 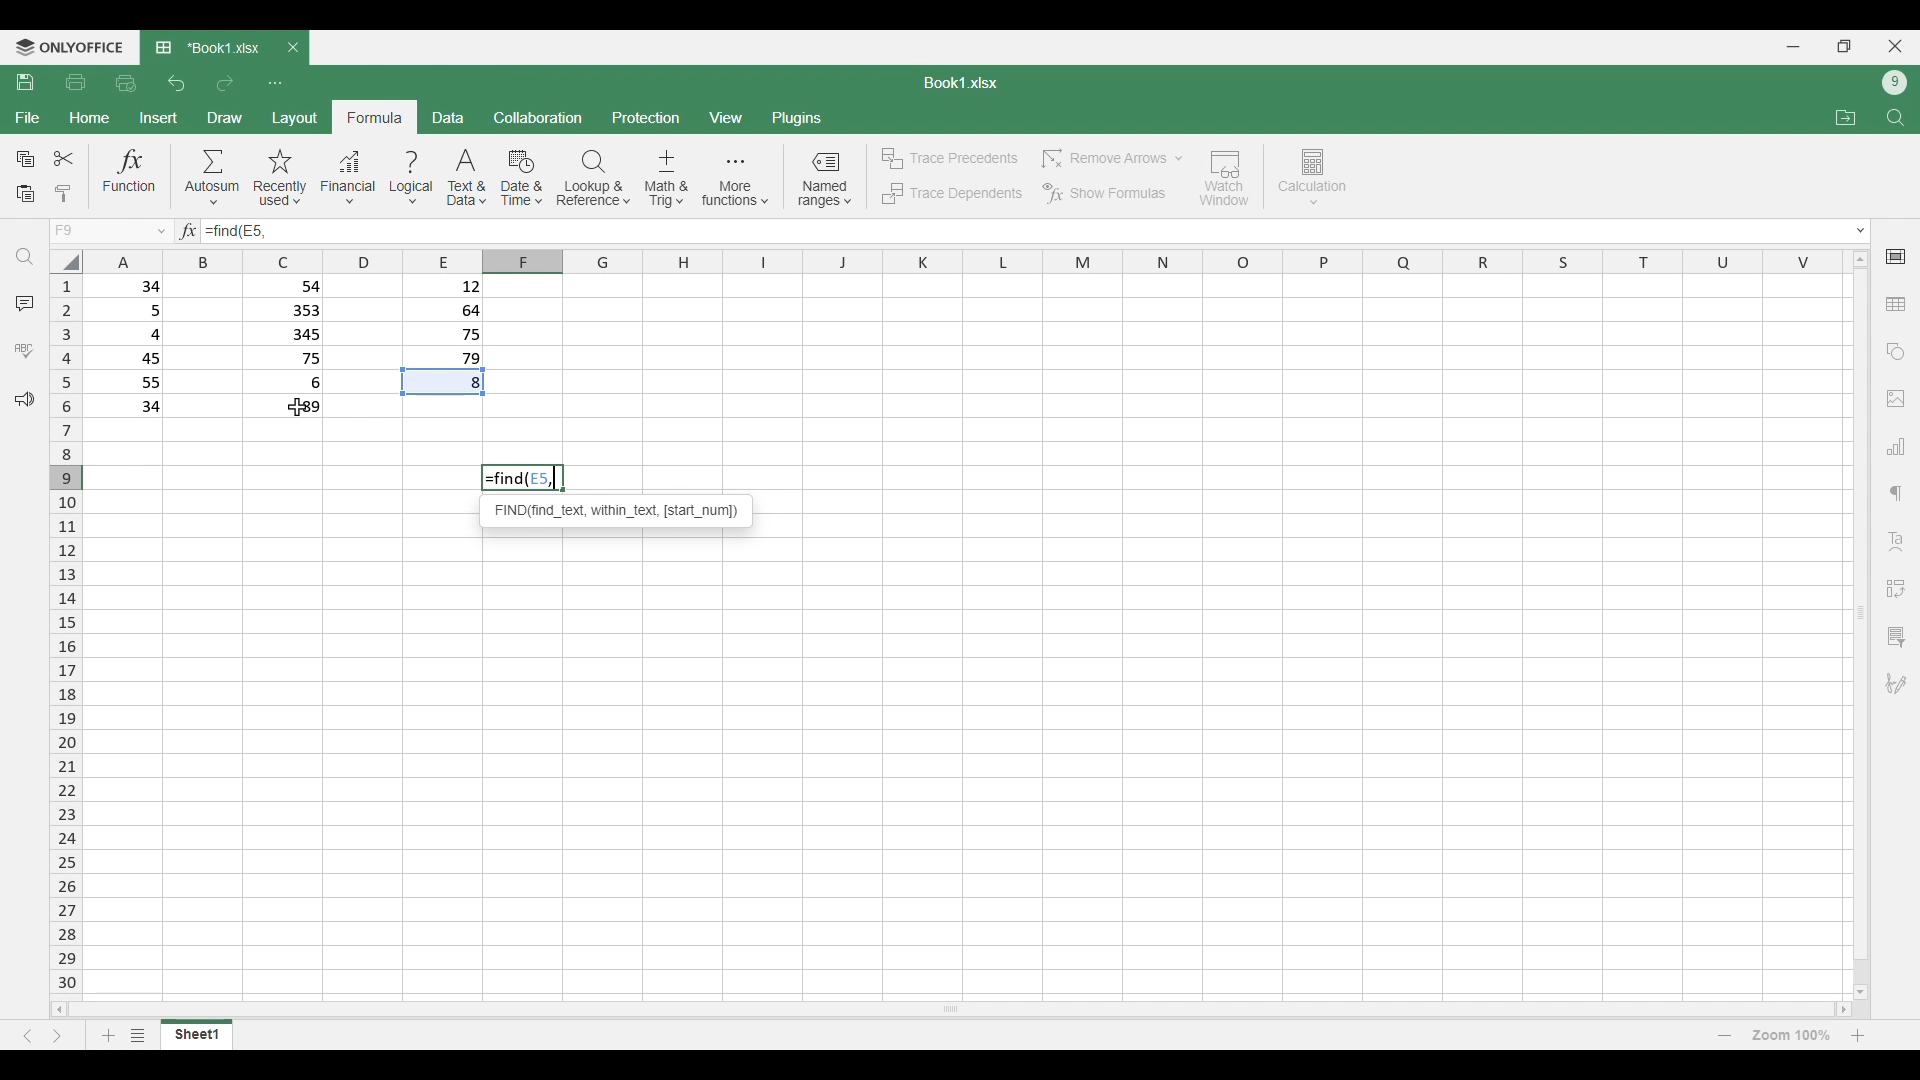 What do you see at coordinates (178, 83) in the screenshot?
I see `Undo` at bounding box center [178, 83].